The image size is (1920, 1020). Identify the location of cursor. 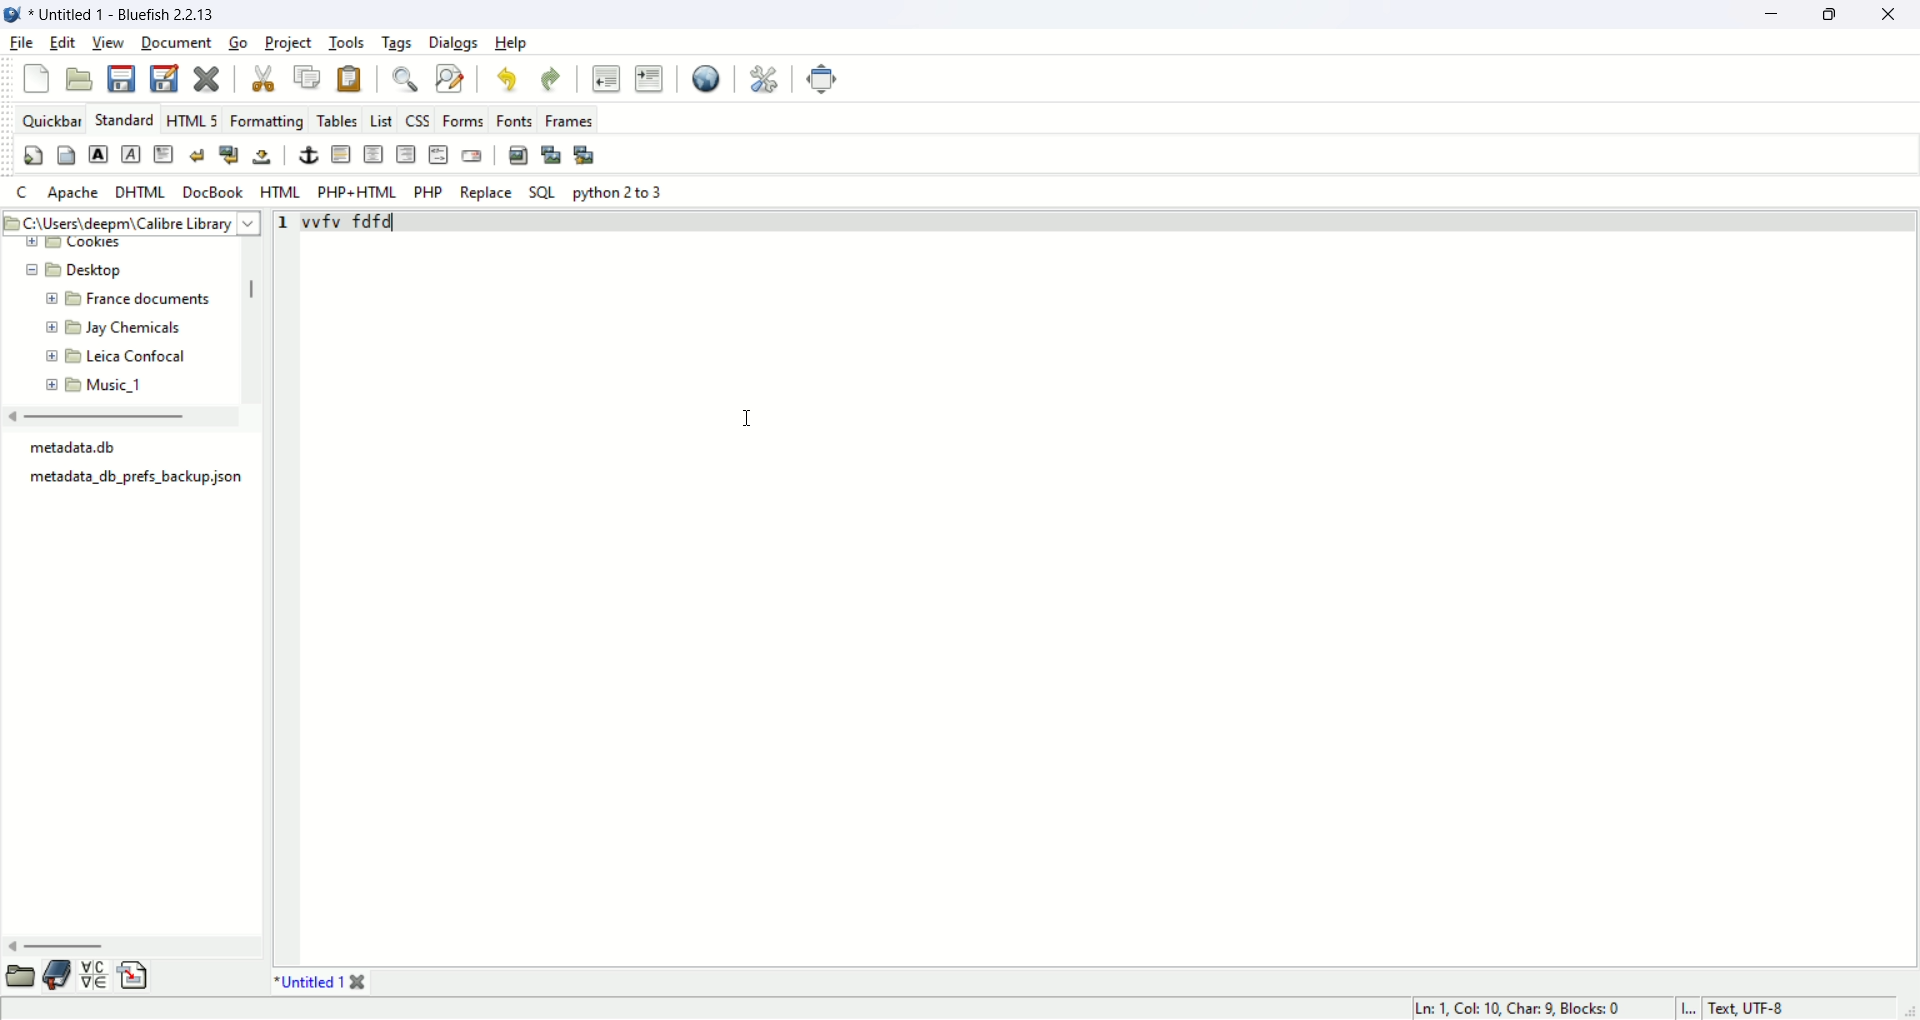
(750, 414).